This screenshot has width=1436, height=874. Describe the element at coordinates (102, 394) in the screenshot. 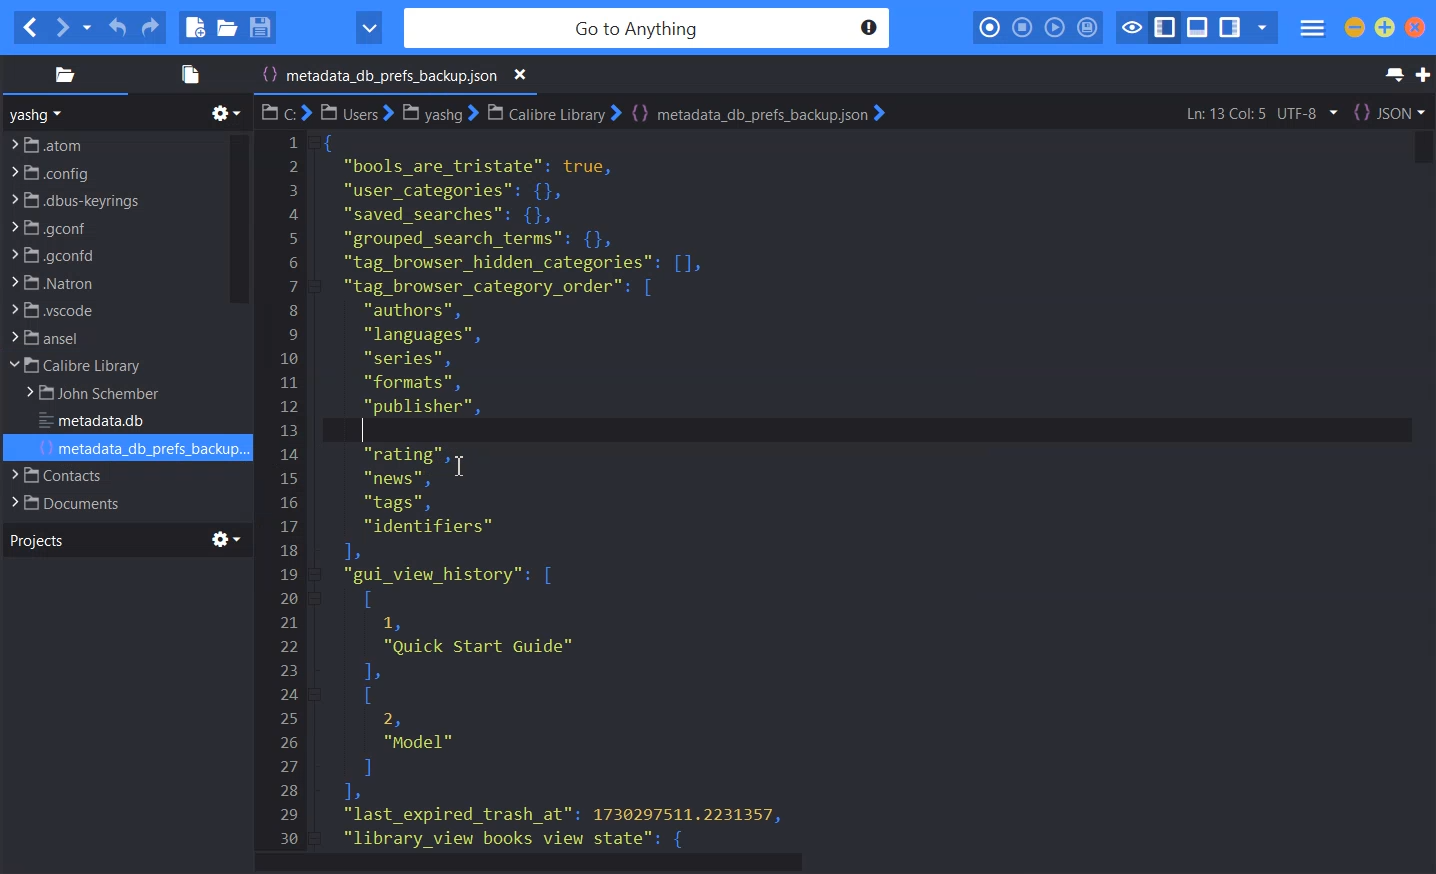

I see `File` at that location.